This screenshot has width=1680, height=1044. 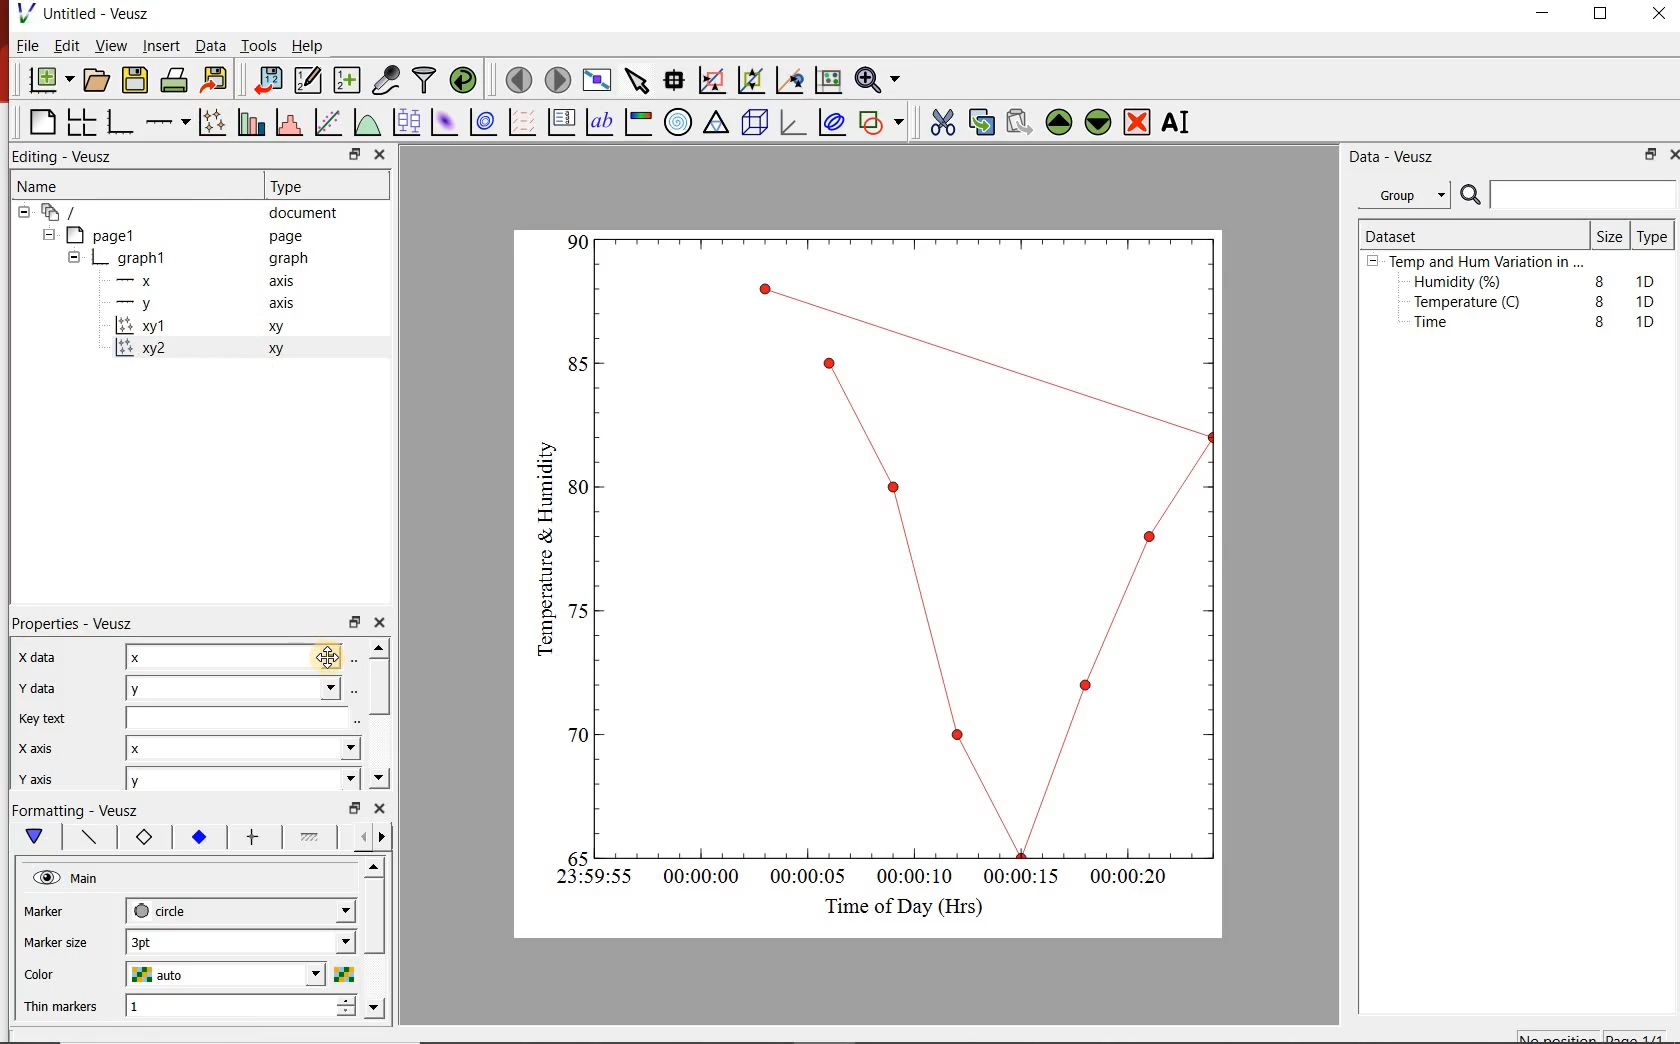 What do you see at coordinates (98, 81) in the screenshot?
I see `open a document` at bounding box center [98, 81].